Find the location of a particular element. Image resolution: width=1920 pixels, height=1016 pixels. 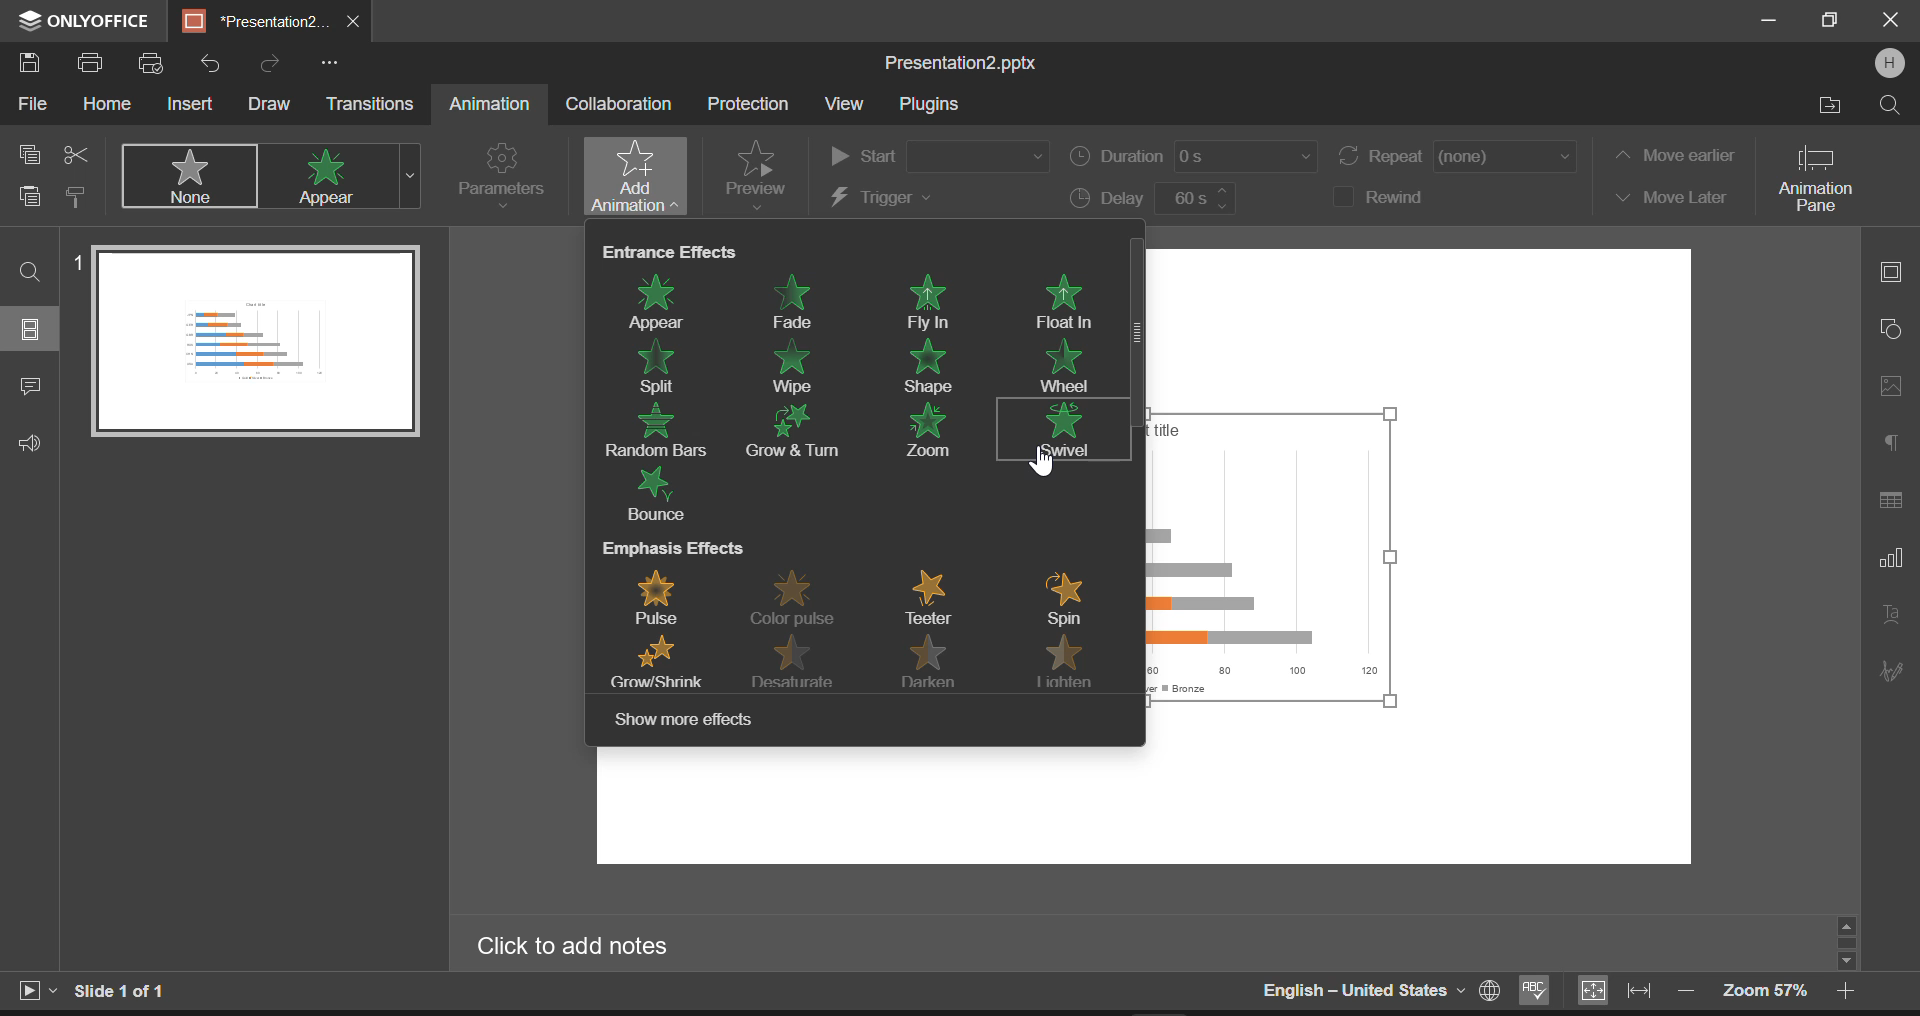

Slides is located at coordinates (32, 329).